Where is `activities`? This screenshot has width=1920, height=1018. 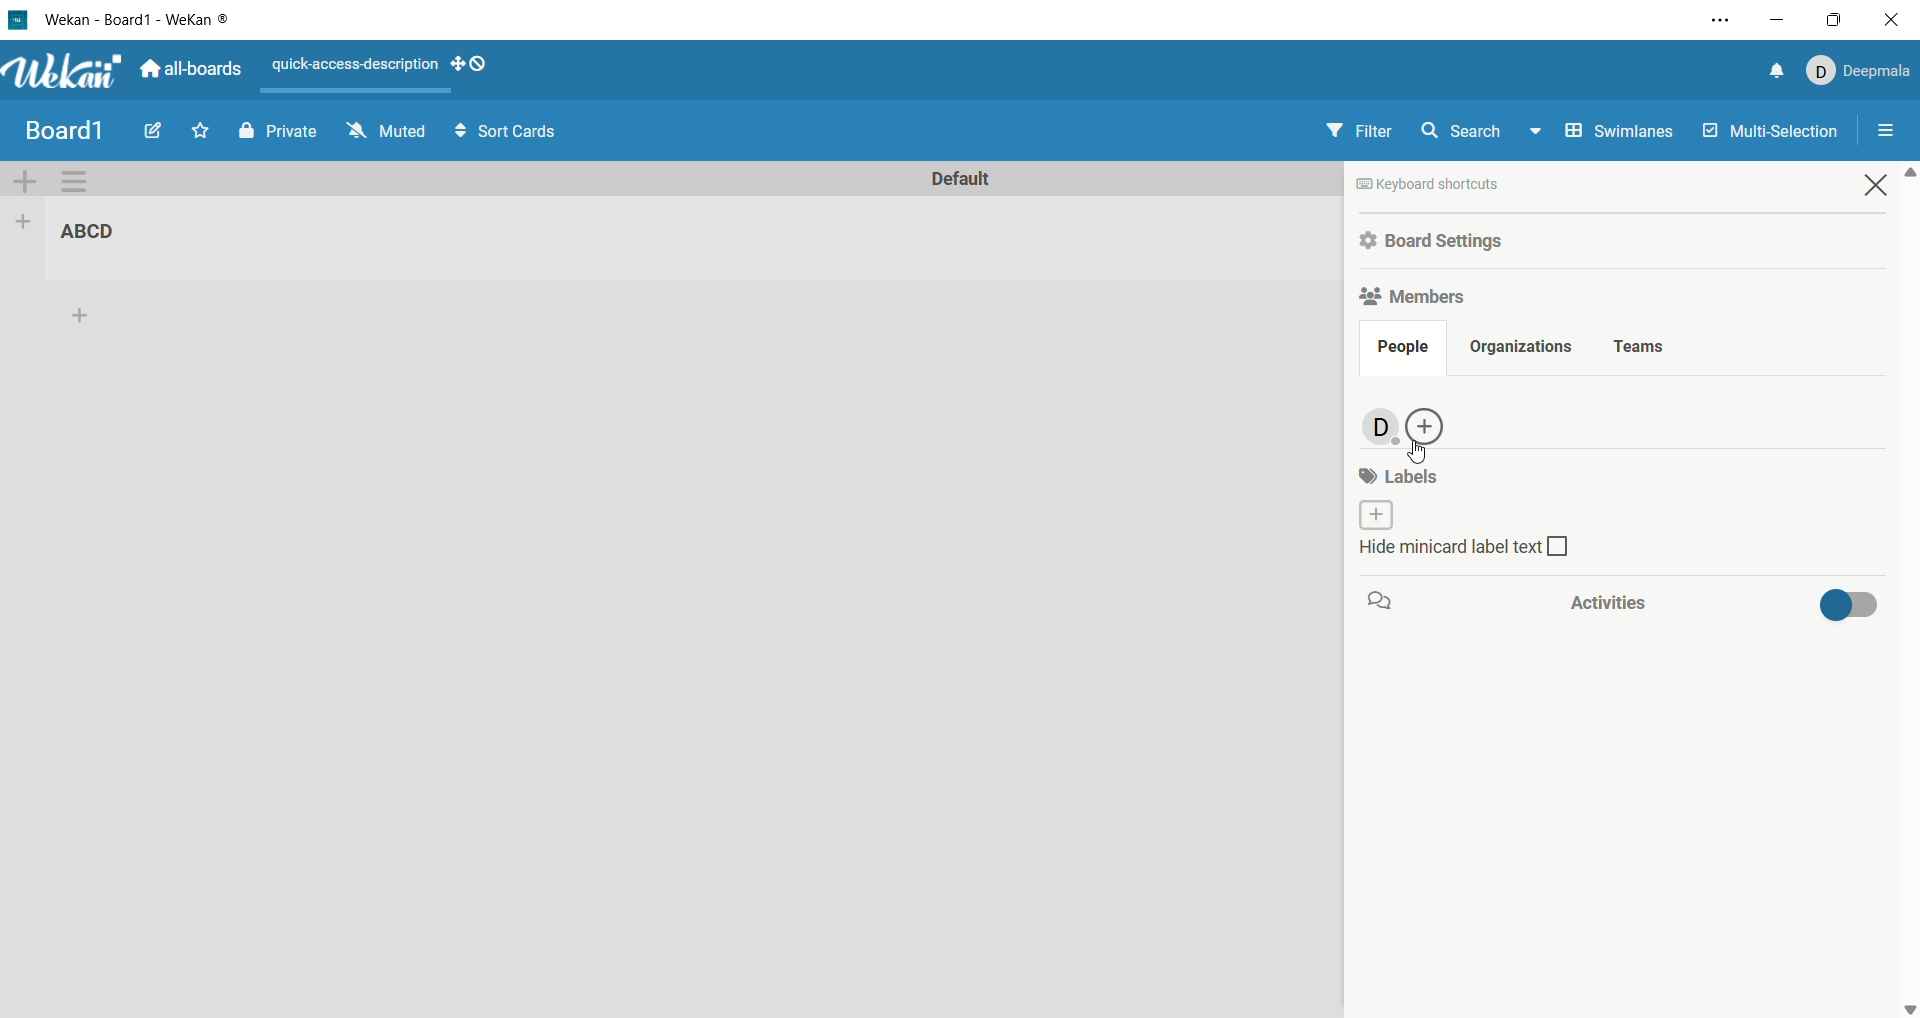
activities is located at coordinates (1604, 602).